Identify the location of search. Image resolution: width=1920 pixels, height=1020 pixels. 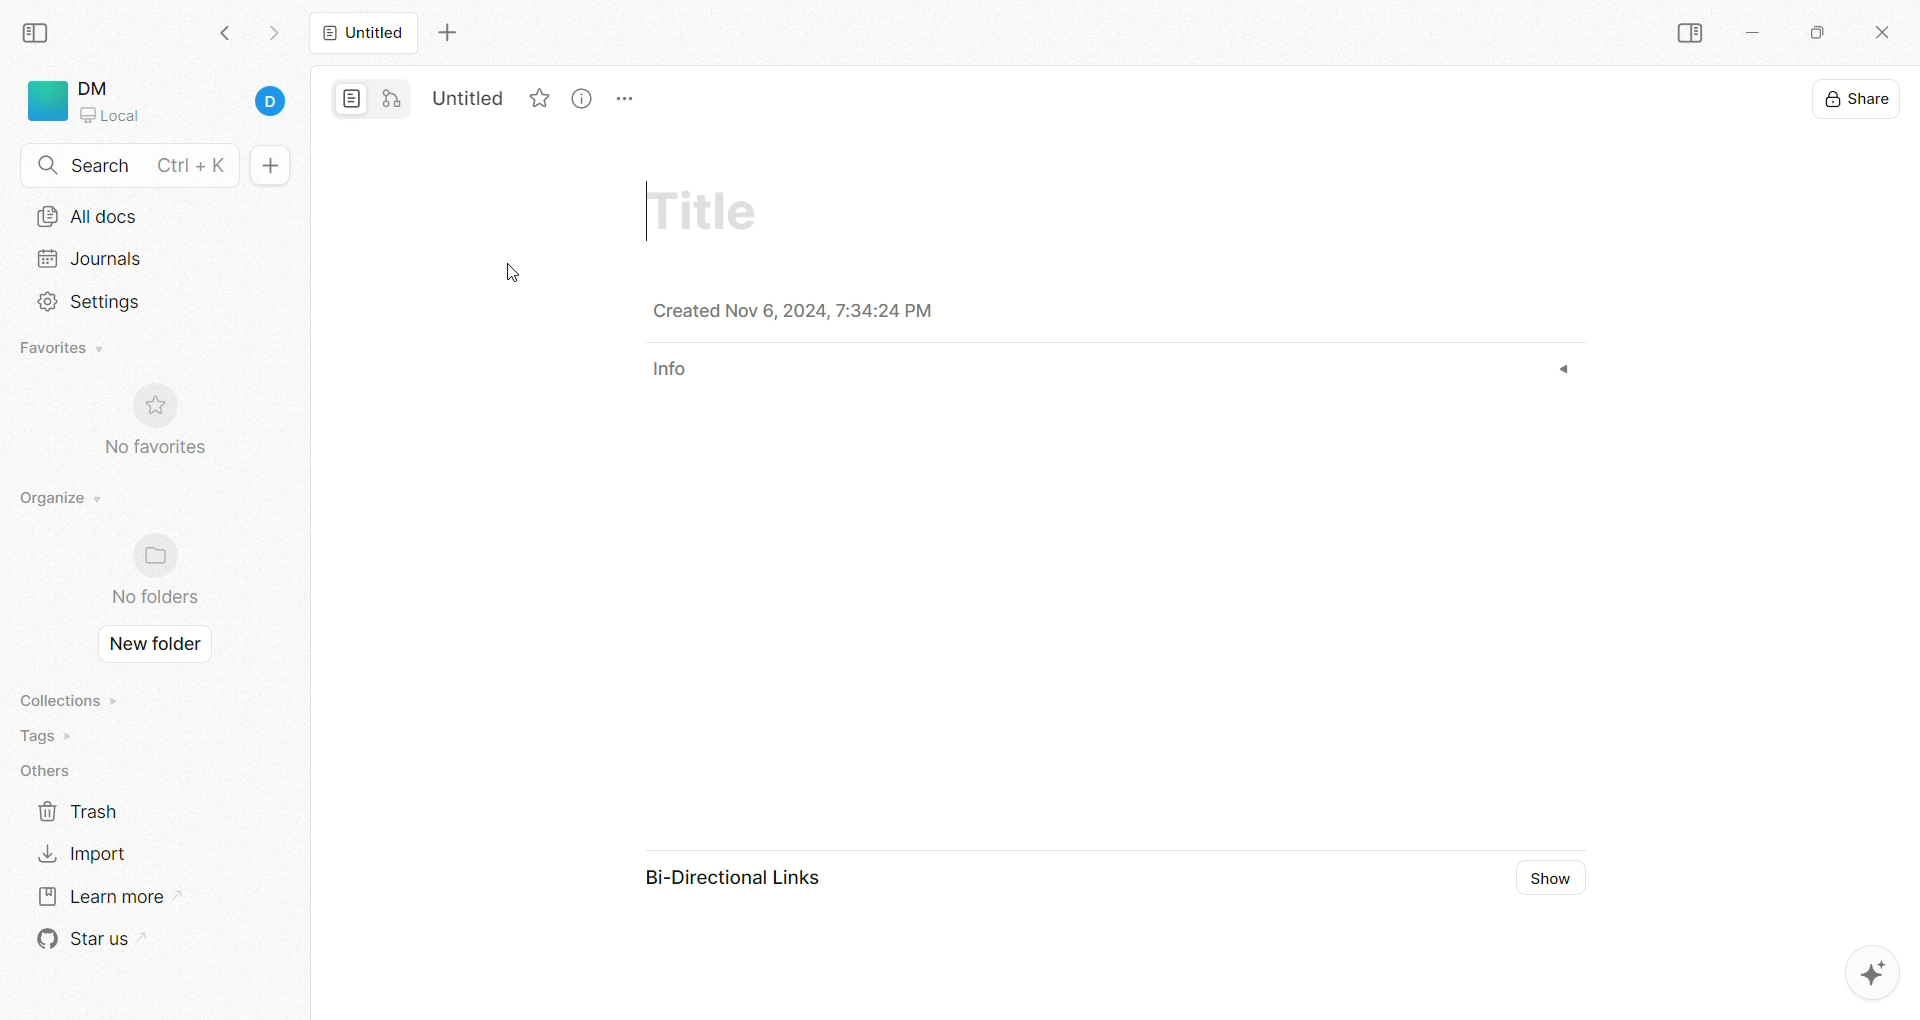
(130, 167).